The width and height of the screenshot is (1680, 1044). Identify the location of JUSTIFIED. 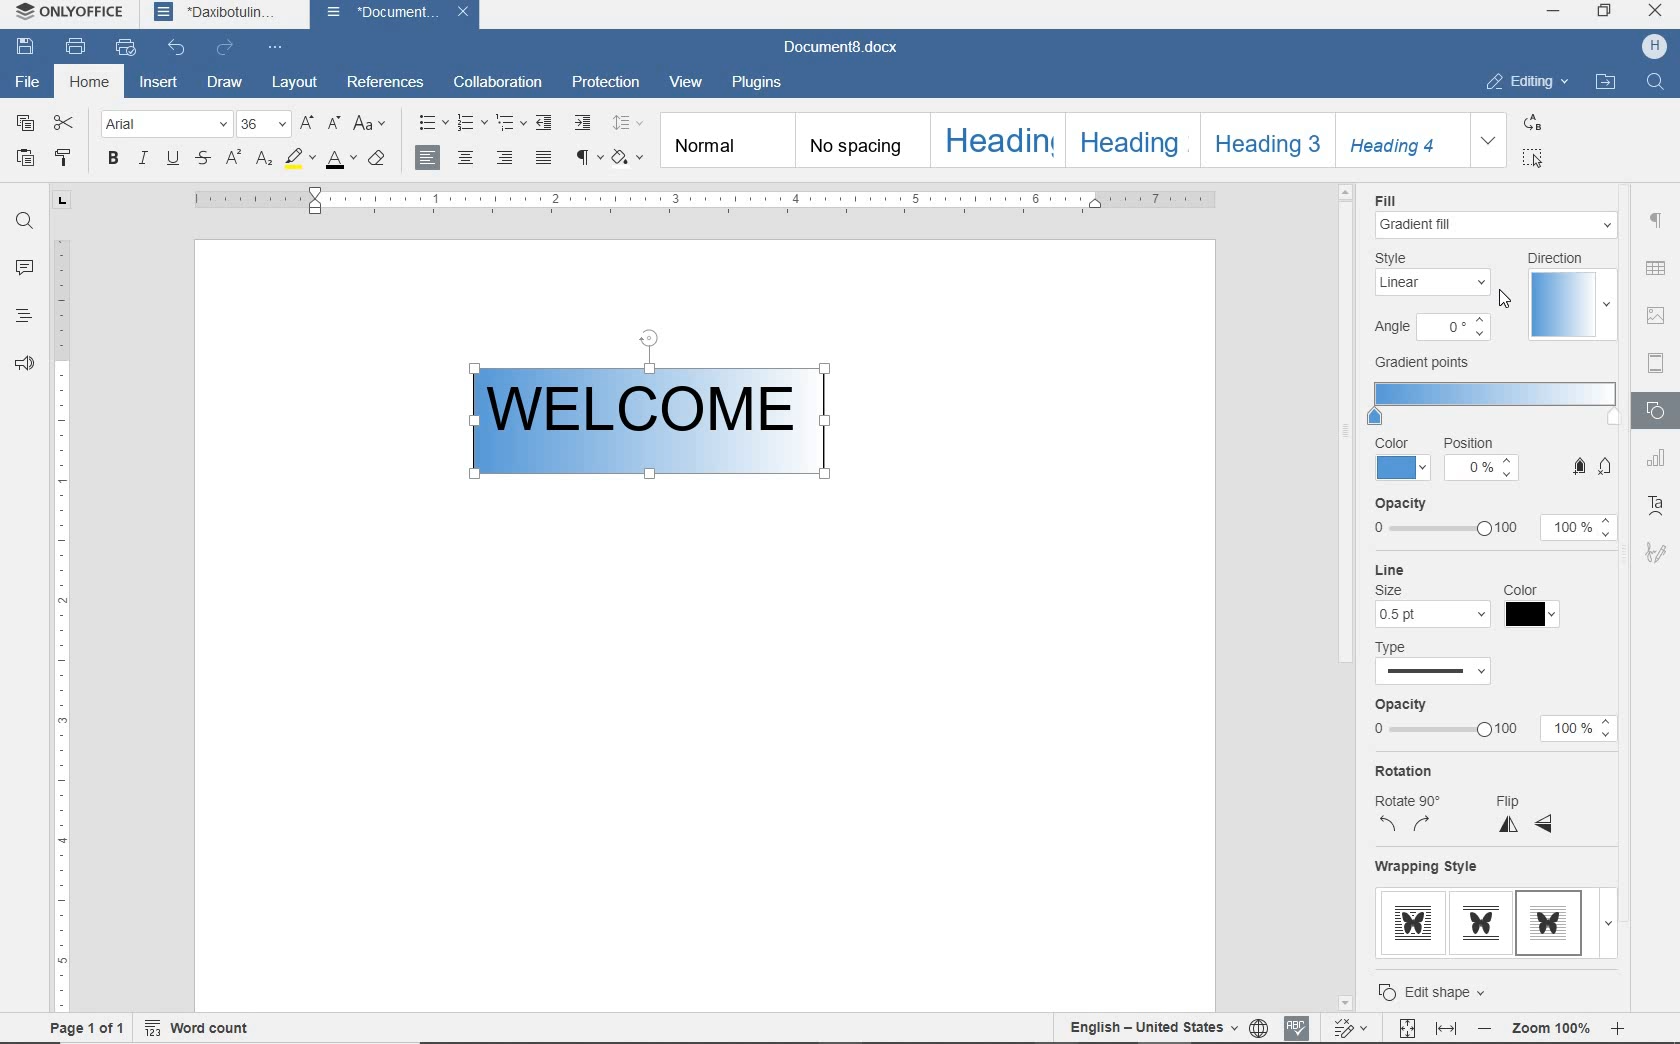
(544, 159).